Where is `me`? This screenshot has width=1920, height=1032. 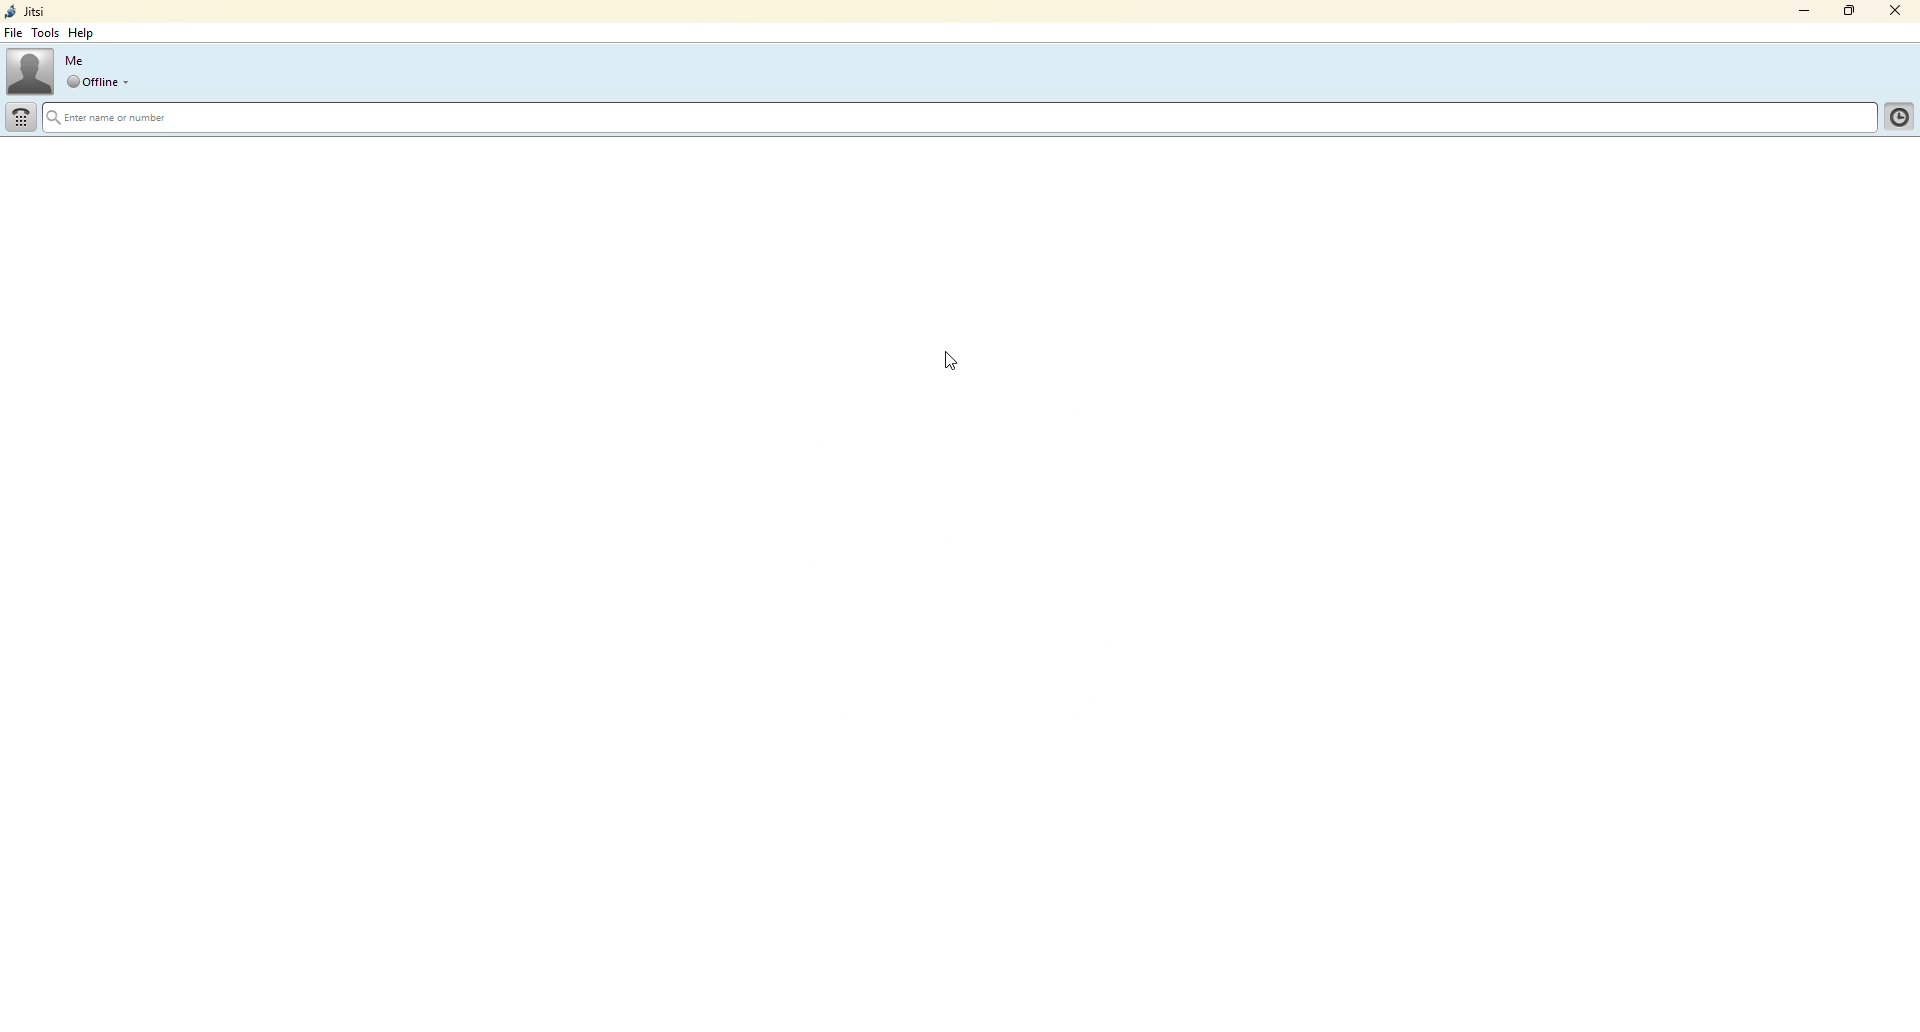 me is located at coordinates (75, 60).